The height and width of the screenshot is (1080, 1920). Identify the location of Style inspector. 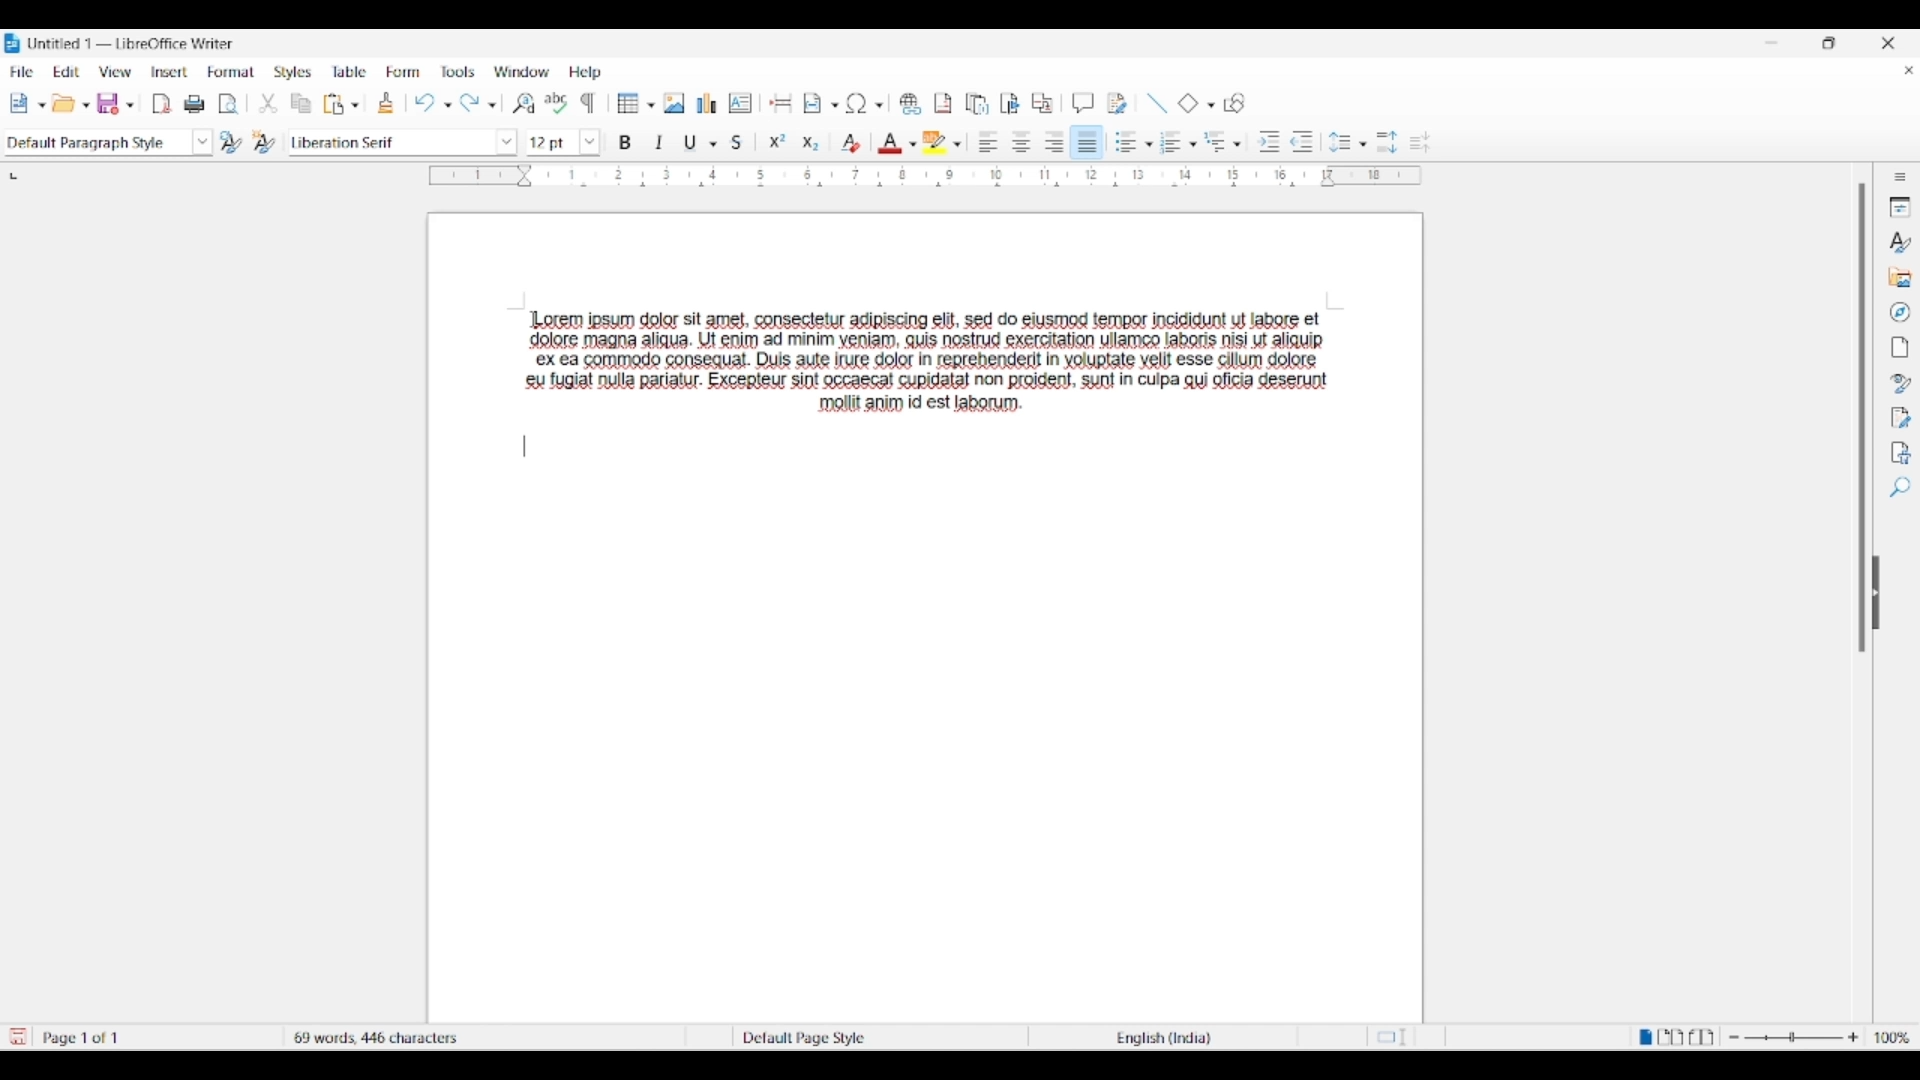
(1900, 384).